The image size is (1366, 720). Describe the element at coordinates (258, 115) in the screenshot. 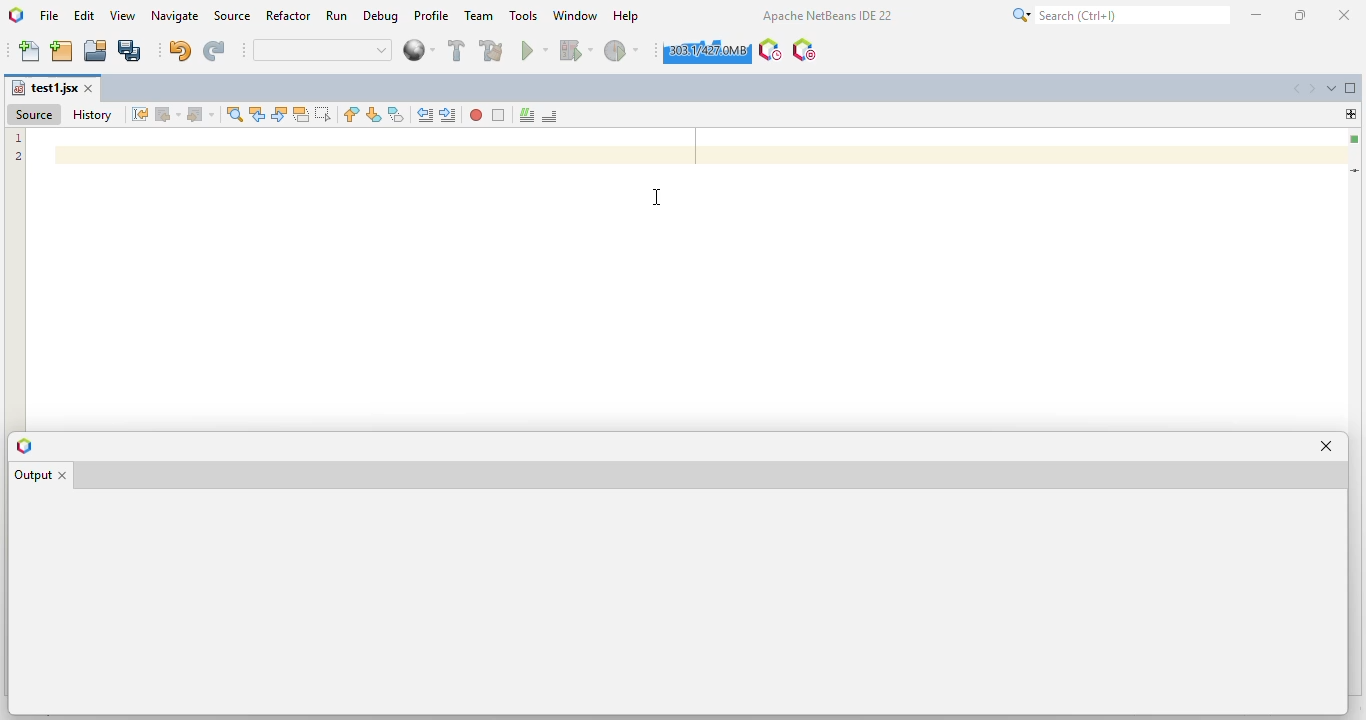

I see `find previous occurrence` at that location.